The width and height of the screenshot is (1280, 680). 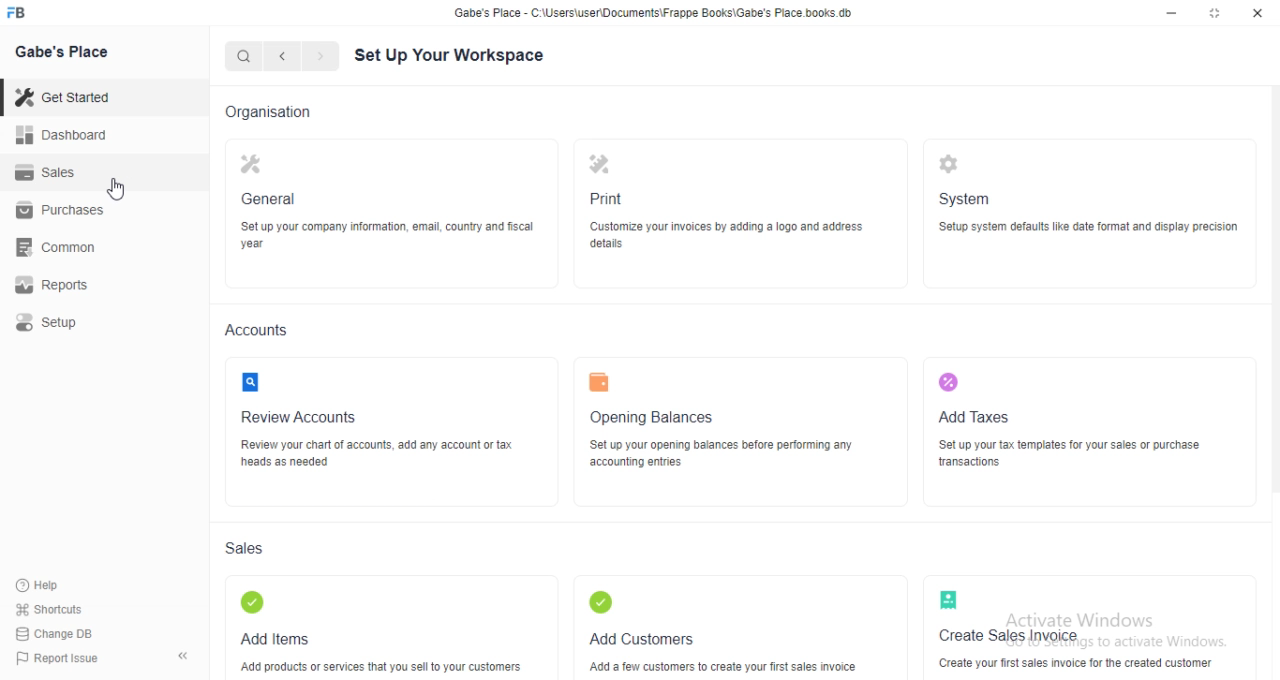 What do you see at coordinates (117, 187) in the screenshot?
I see `Cursor` at bounding box center [117, 187].